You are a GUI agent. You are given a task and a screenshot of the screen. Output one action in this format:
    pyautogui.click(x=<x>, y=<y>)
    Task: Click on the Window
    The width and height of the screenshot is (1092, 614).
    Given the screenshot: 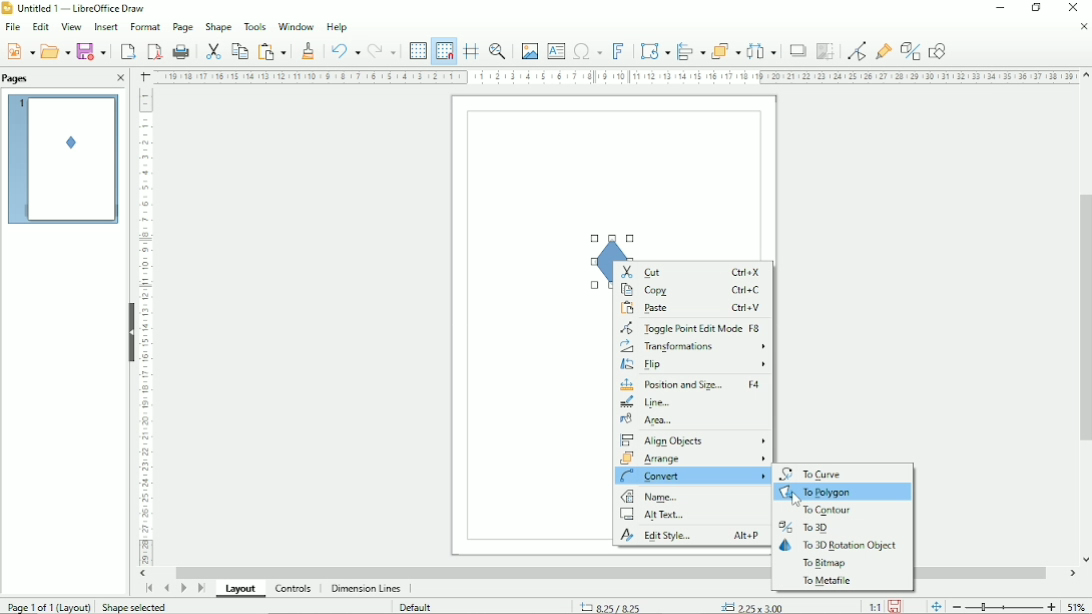 What is the action you would take?
    pyautogui.click(x=294, y=25)
    